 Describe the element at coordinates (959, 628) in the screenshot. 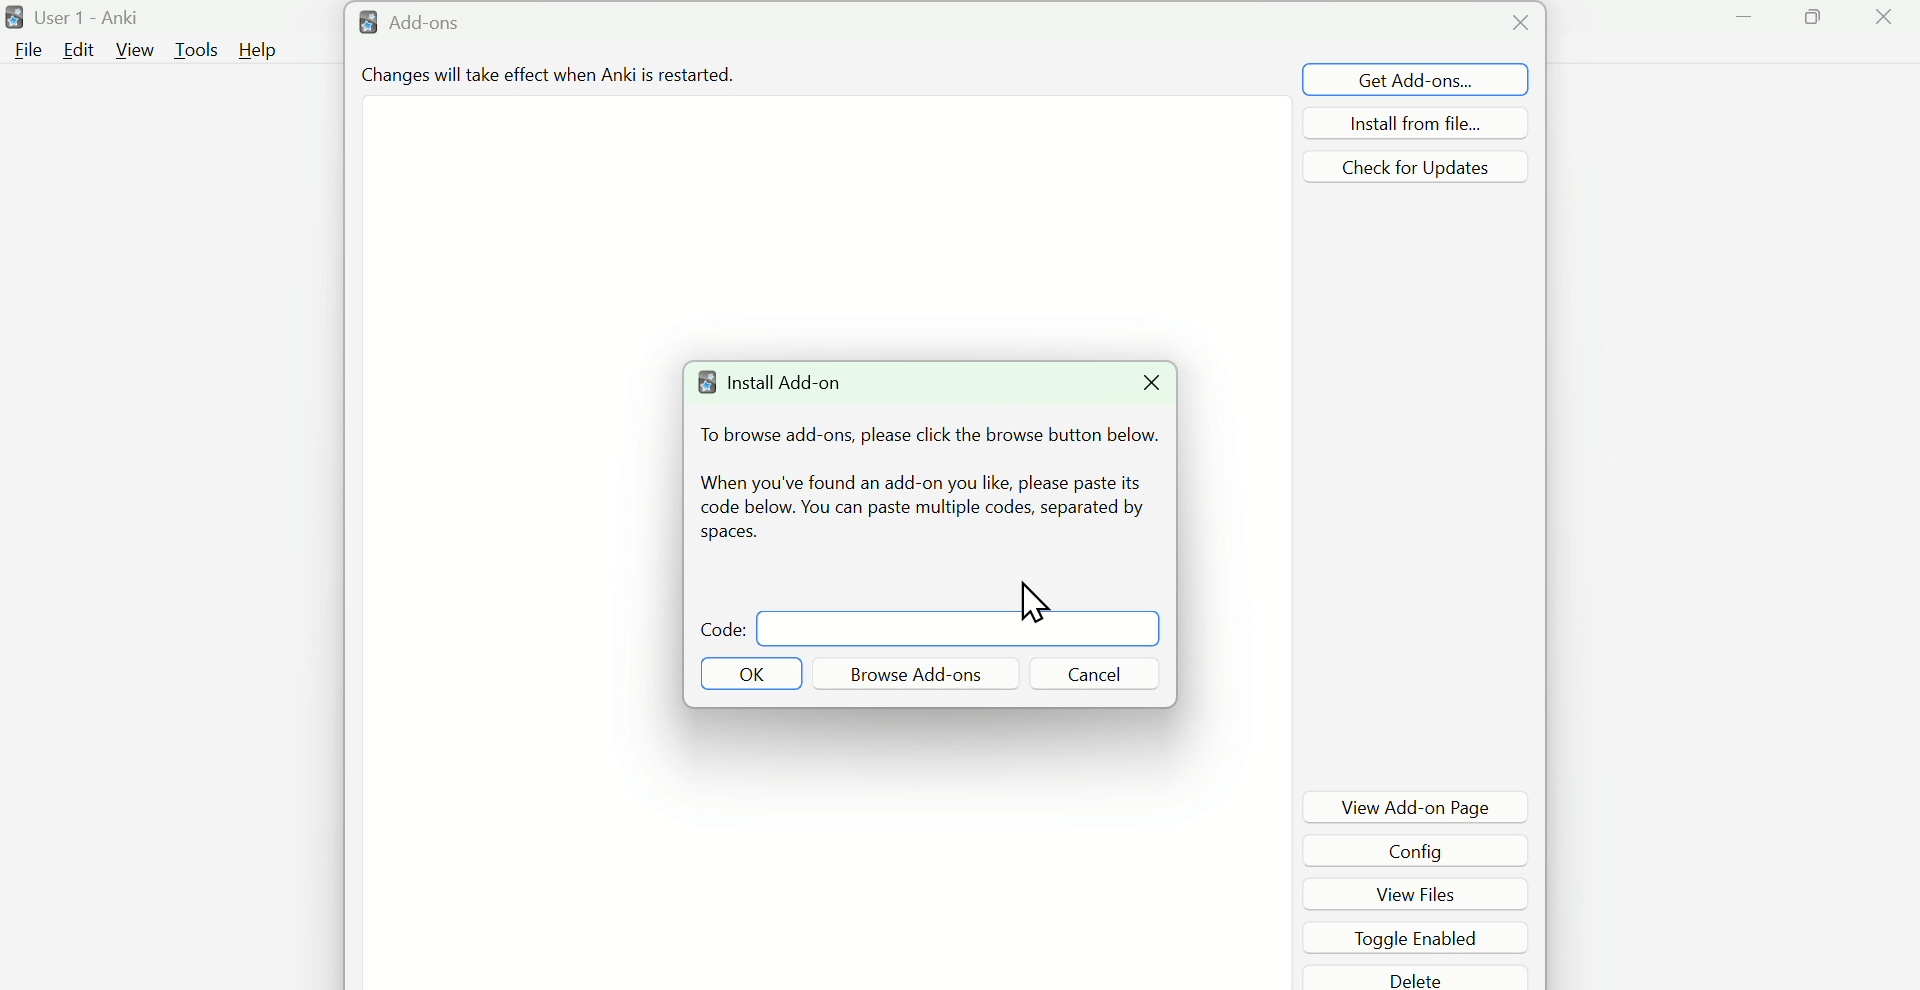

I see `Code area` at that location.